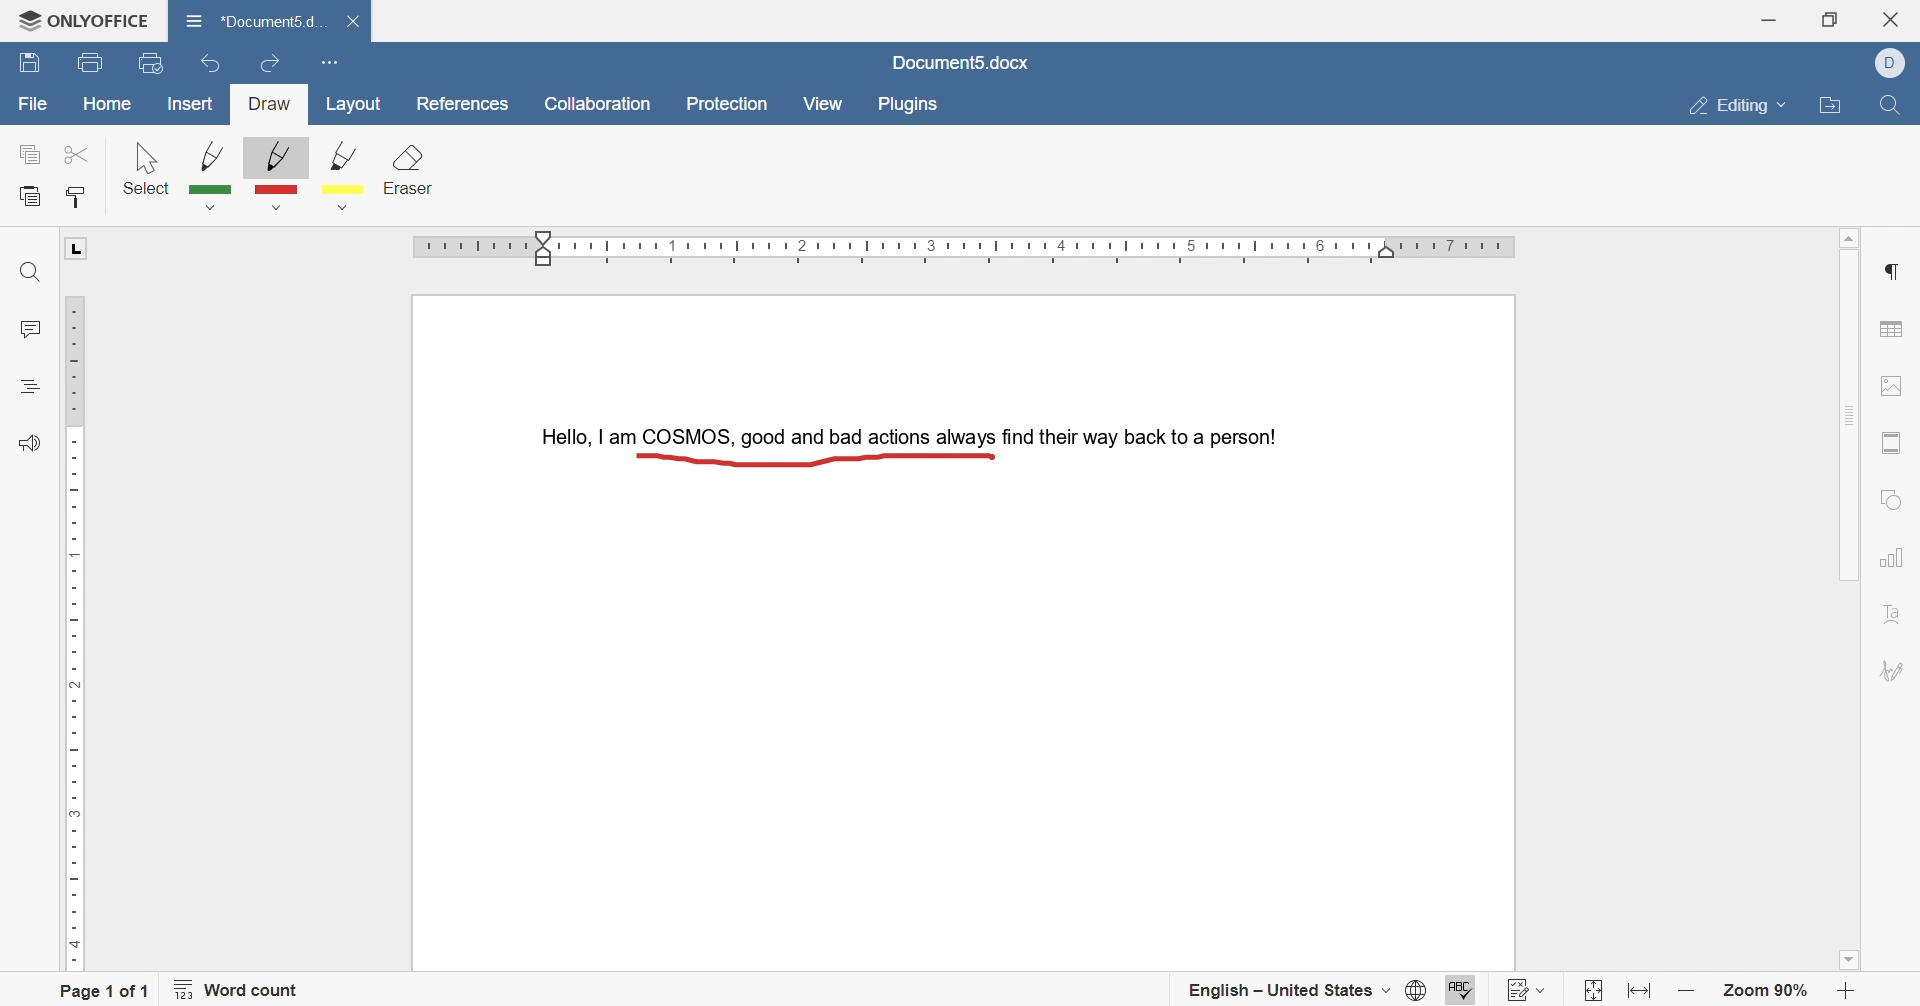 The image size is (1920, 1006). Describe the element at coordinates (33, 106) in the screenshot. I see `file` at that location.